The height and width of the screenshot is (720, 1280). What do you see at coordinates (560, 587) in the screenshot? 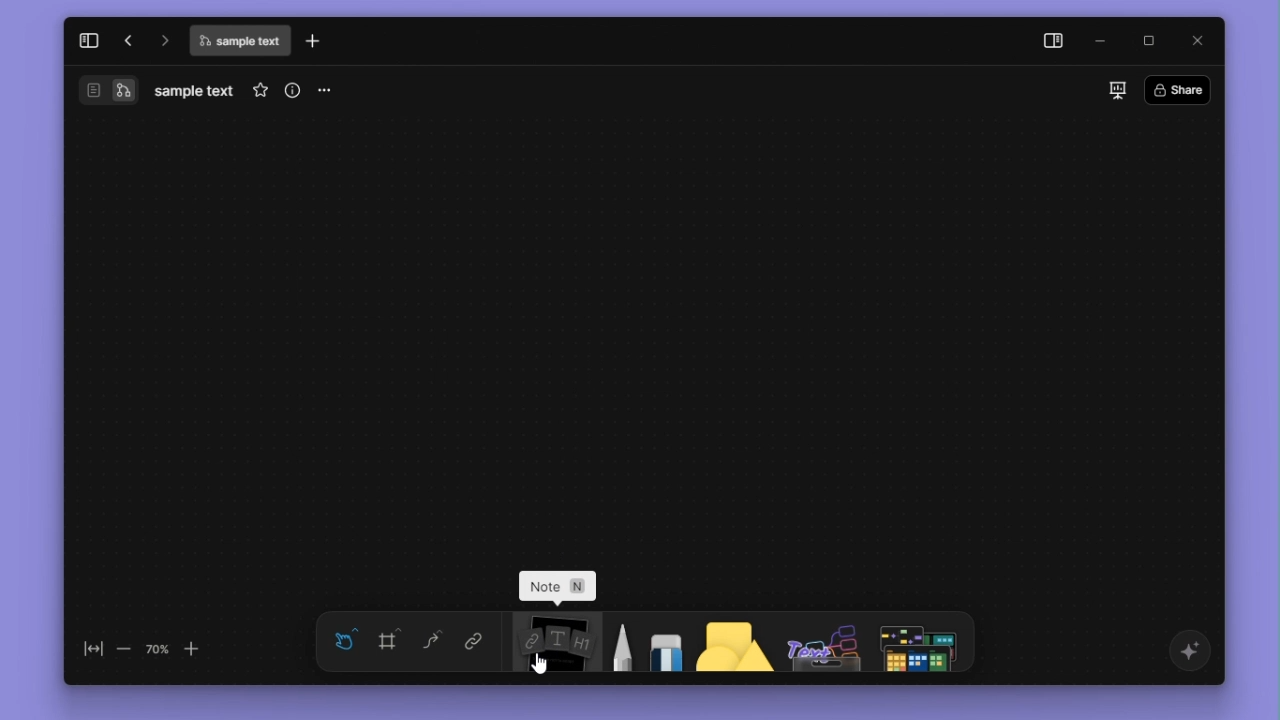
I see `text Note N` at bounding box center [560, 587].